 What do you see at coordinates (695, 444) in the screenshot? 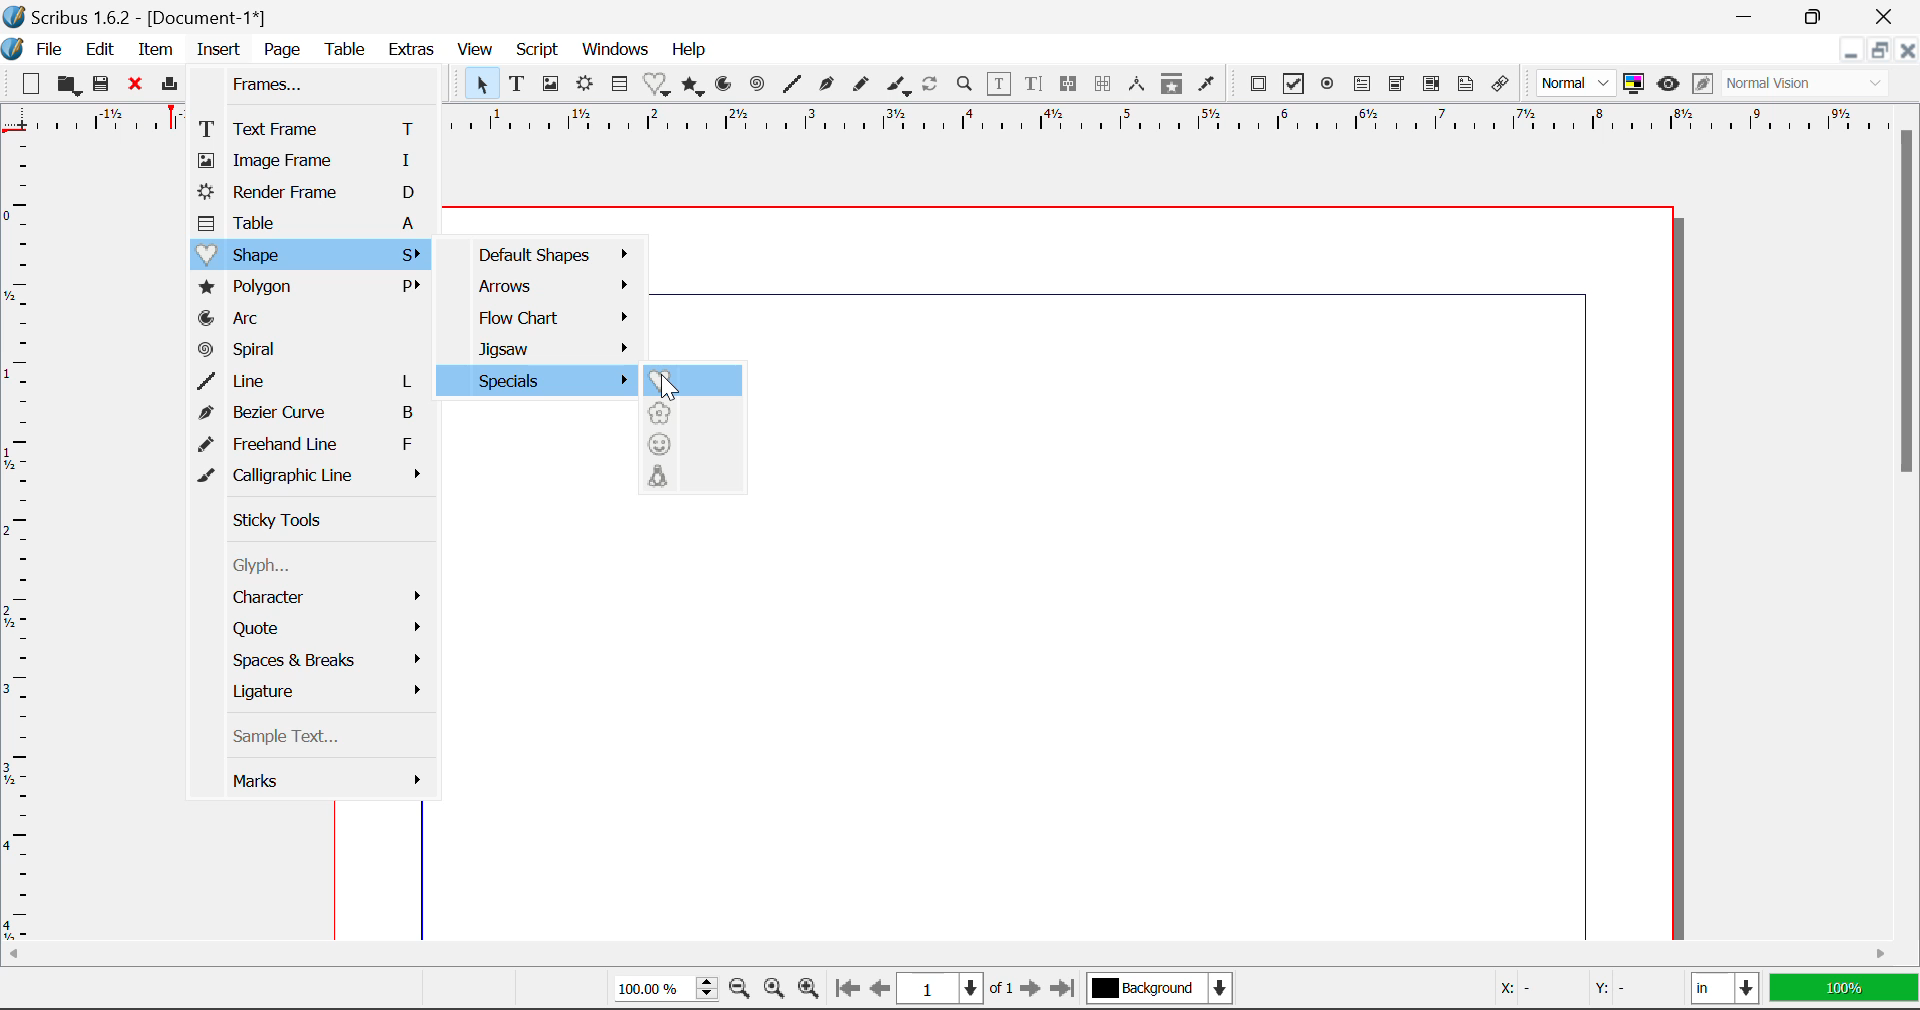
I see `Smiley ` at bounding box center [695, 444].